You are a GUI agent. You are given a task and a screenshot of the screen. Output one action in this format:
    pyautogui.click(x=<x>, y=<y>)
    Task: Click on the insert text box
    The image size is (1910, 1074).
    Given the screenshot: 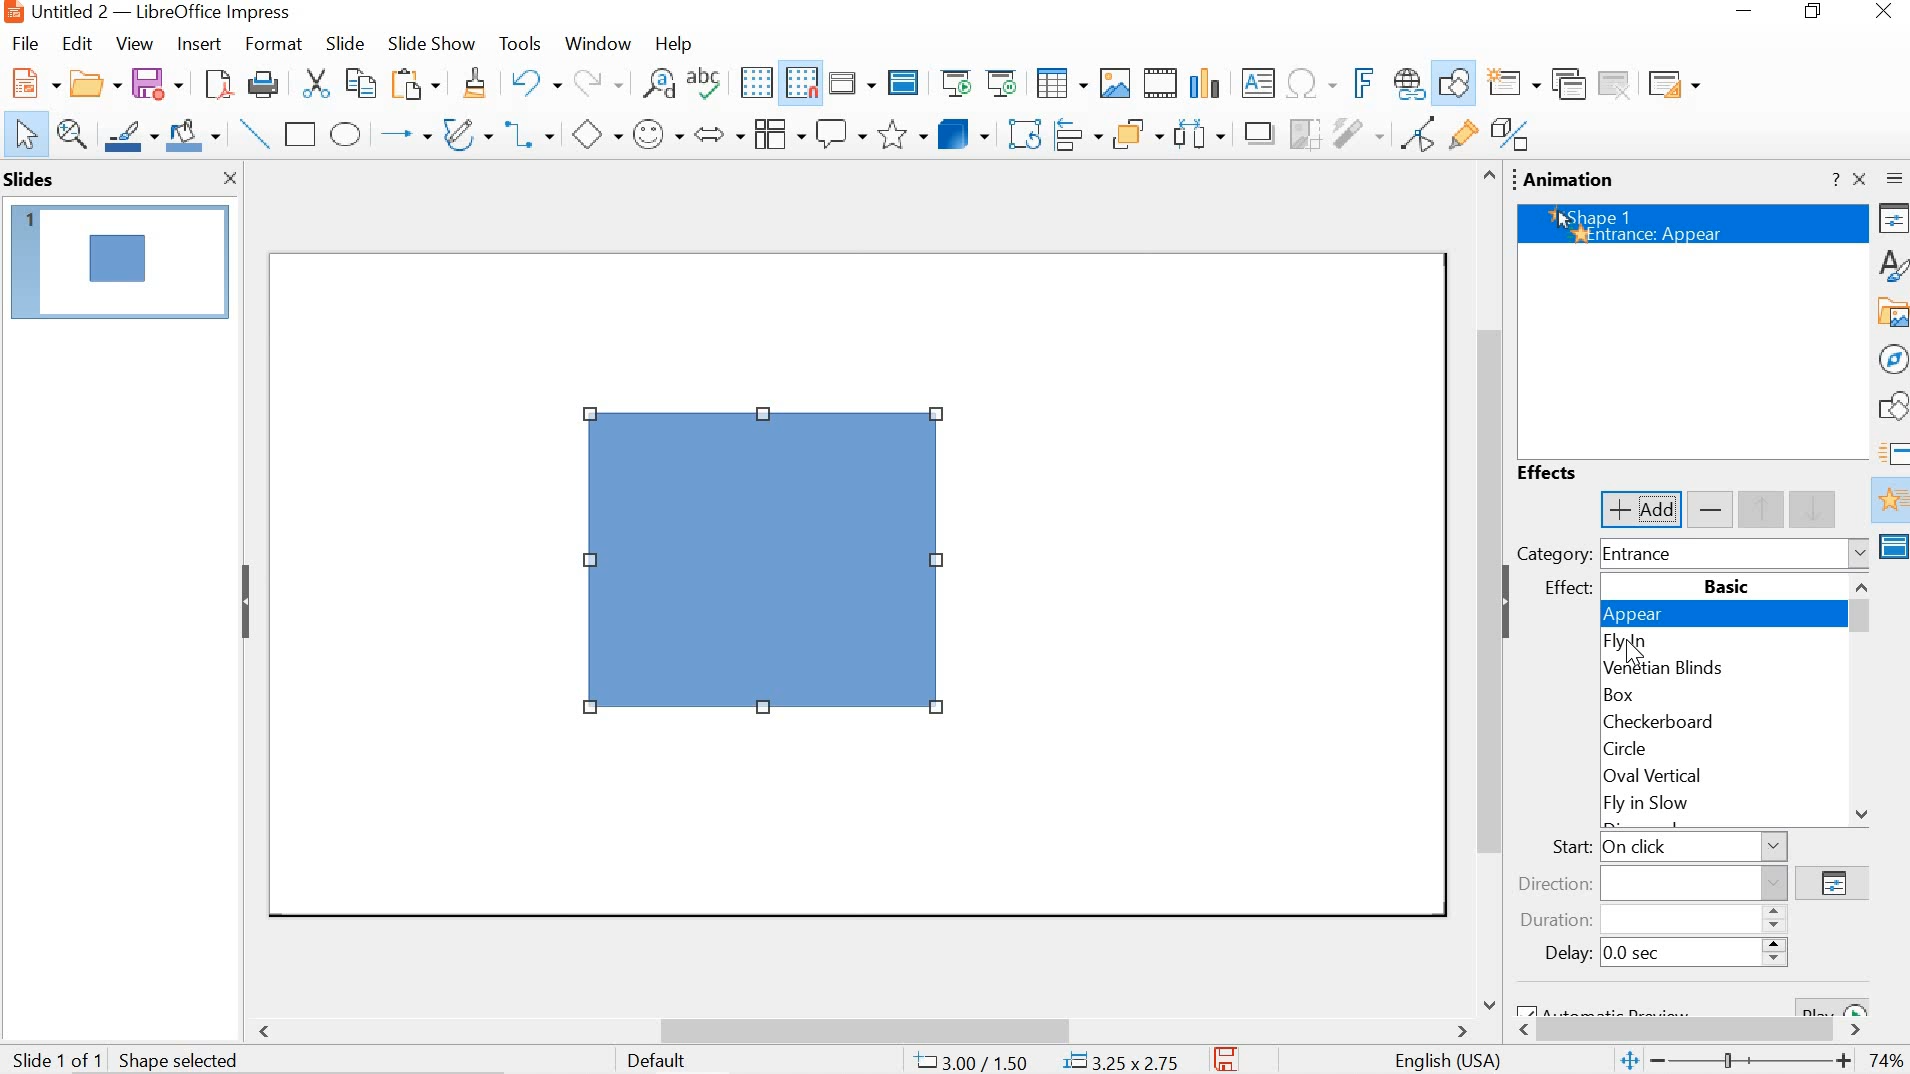 What is the action you would take?
    pyautogui.click(x=1258, y=86)
    